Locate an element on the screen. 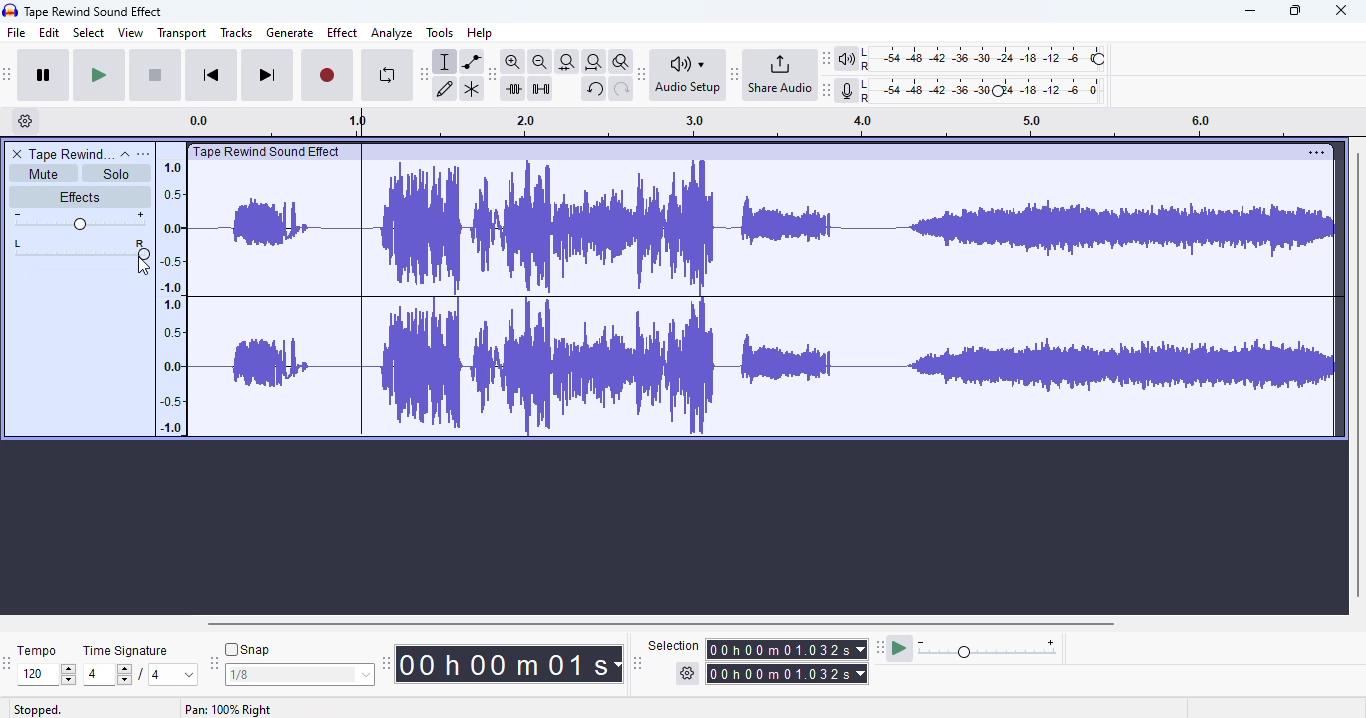 The height and width of the screenshot is (718, 1366). time signature is located at coordinates (126, 651).